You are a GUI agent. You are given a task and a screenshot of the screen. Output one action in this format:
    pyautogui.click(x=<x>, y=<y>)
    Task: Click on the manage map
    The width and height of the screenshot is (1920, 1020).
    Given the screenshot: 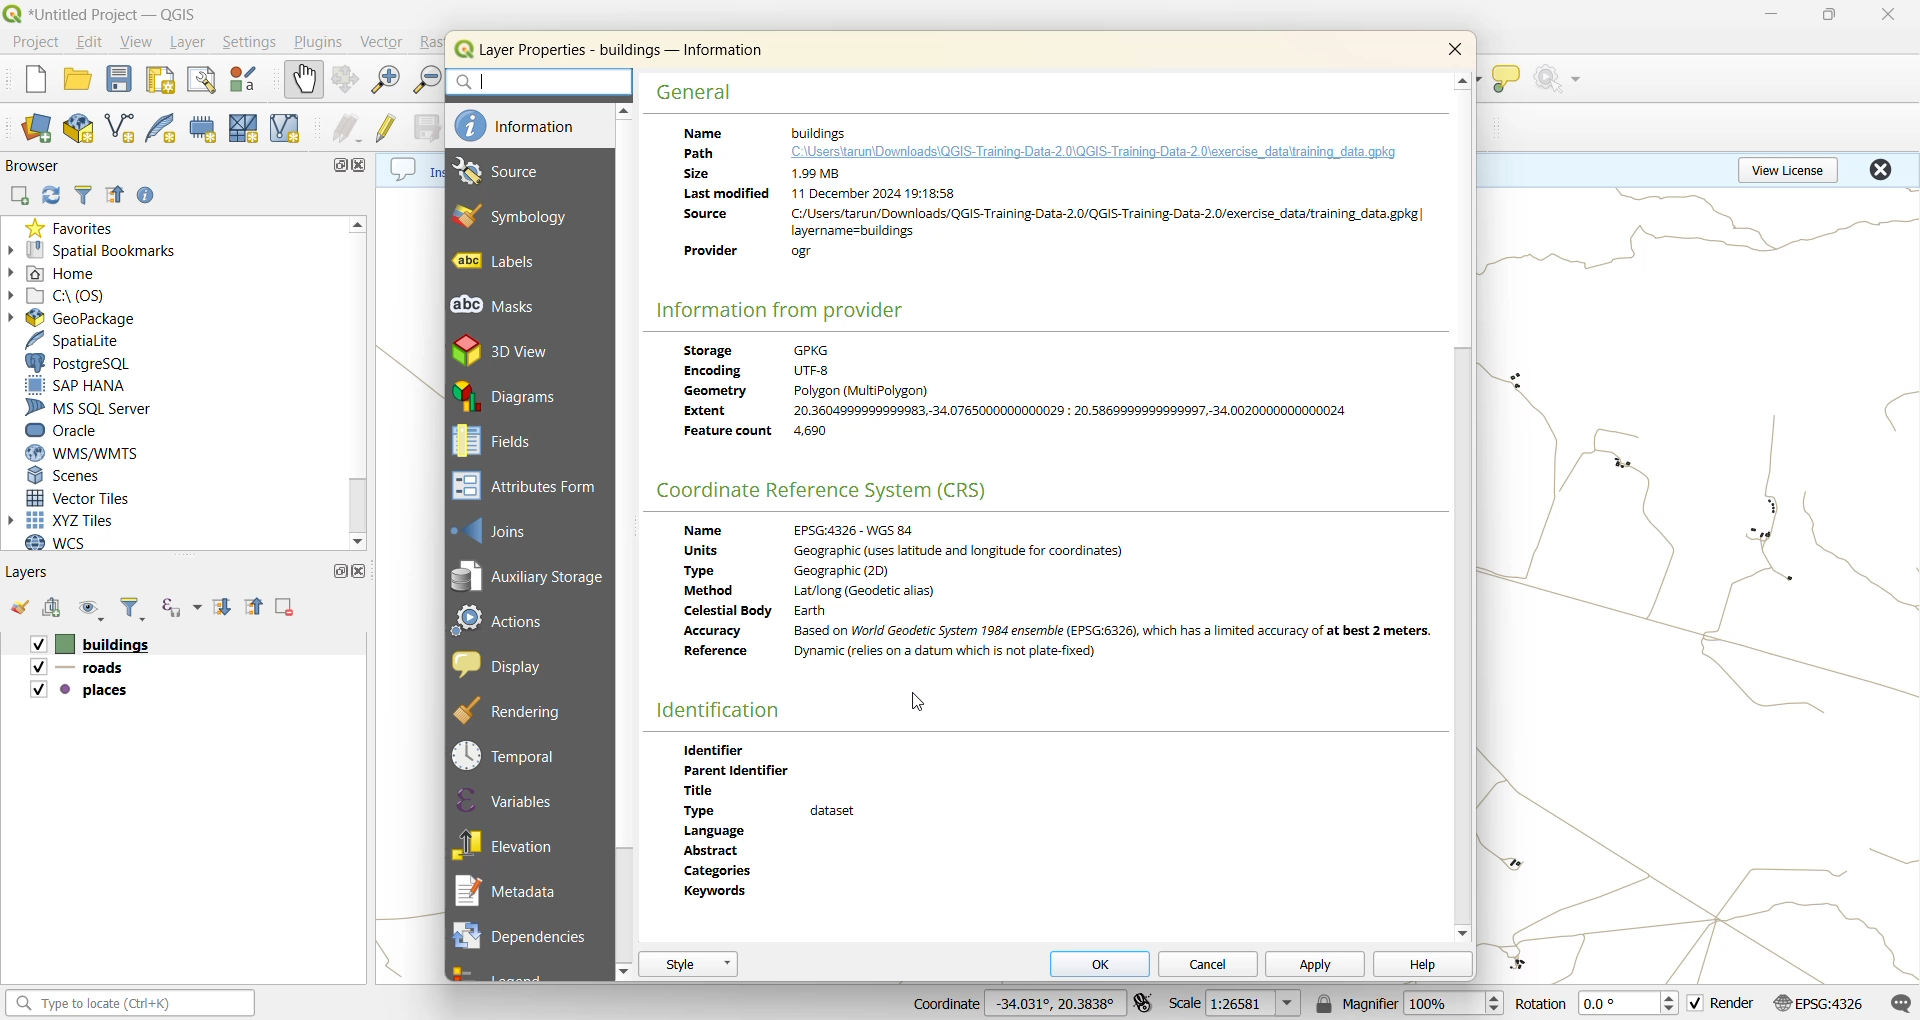 What is the action you would take?
    pyautogui.click(x=95, y=611)
    